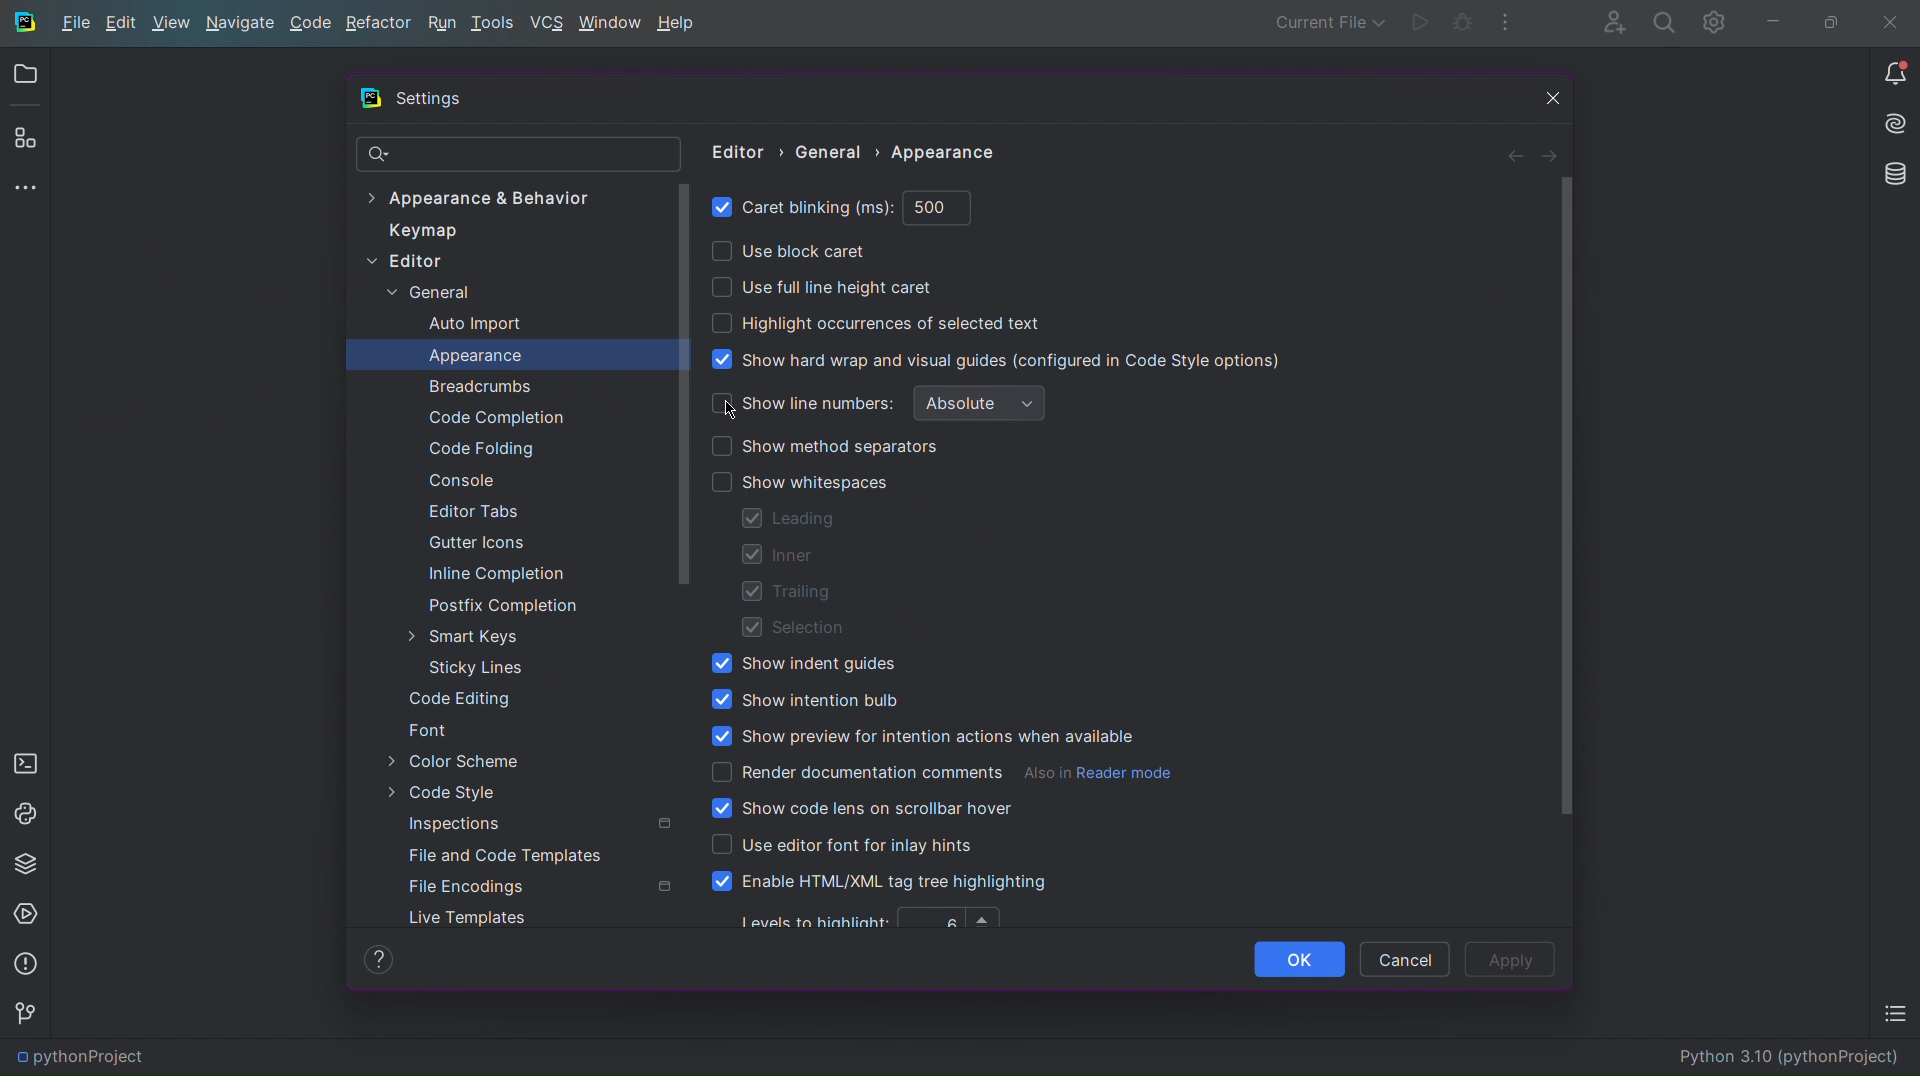 The image size is (1920, 1076). I want to click on File and Code Templates, so click(511, 855).